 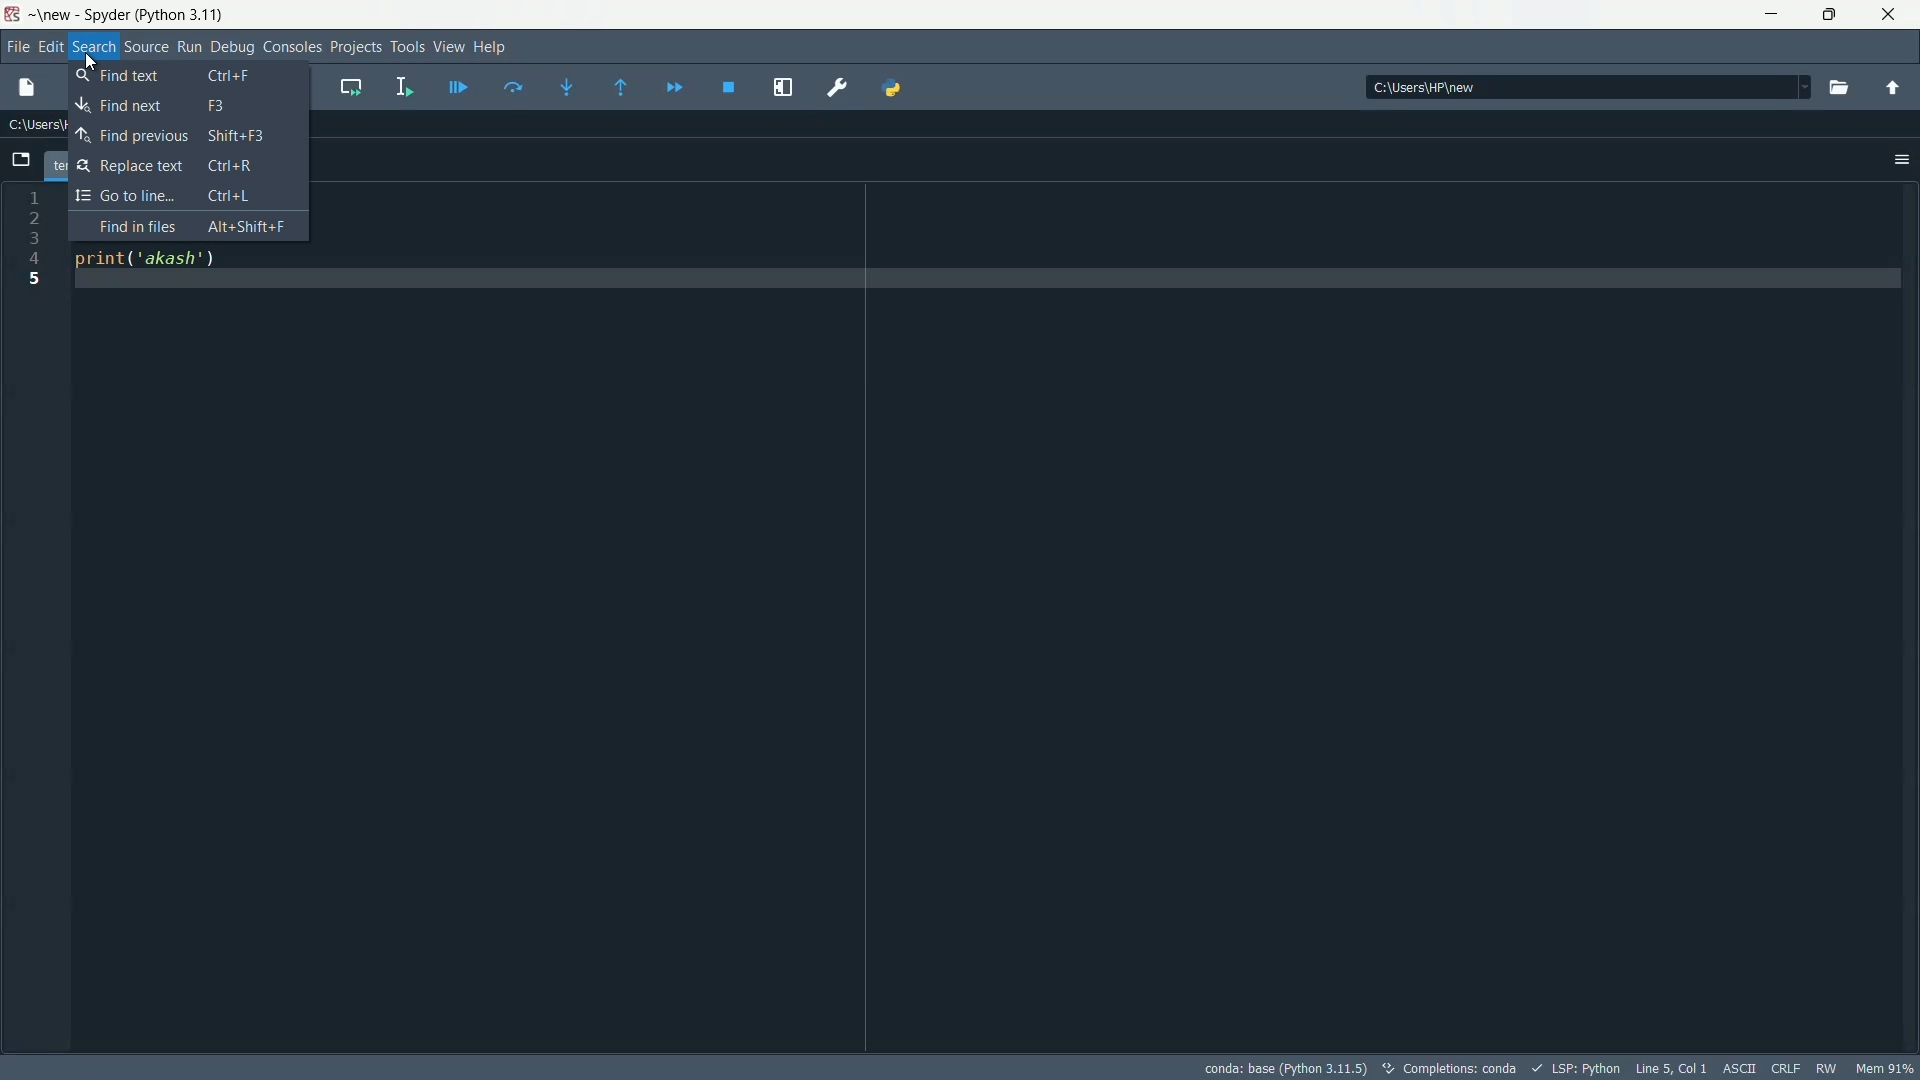 What do you see at coordinates (1831, 15) in the screenshot?
I see `restore` at bounding box center [1831, 15].